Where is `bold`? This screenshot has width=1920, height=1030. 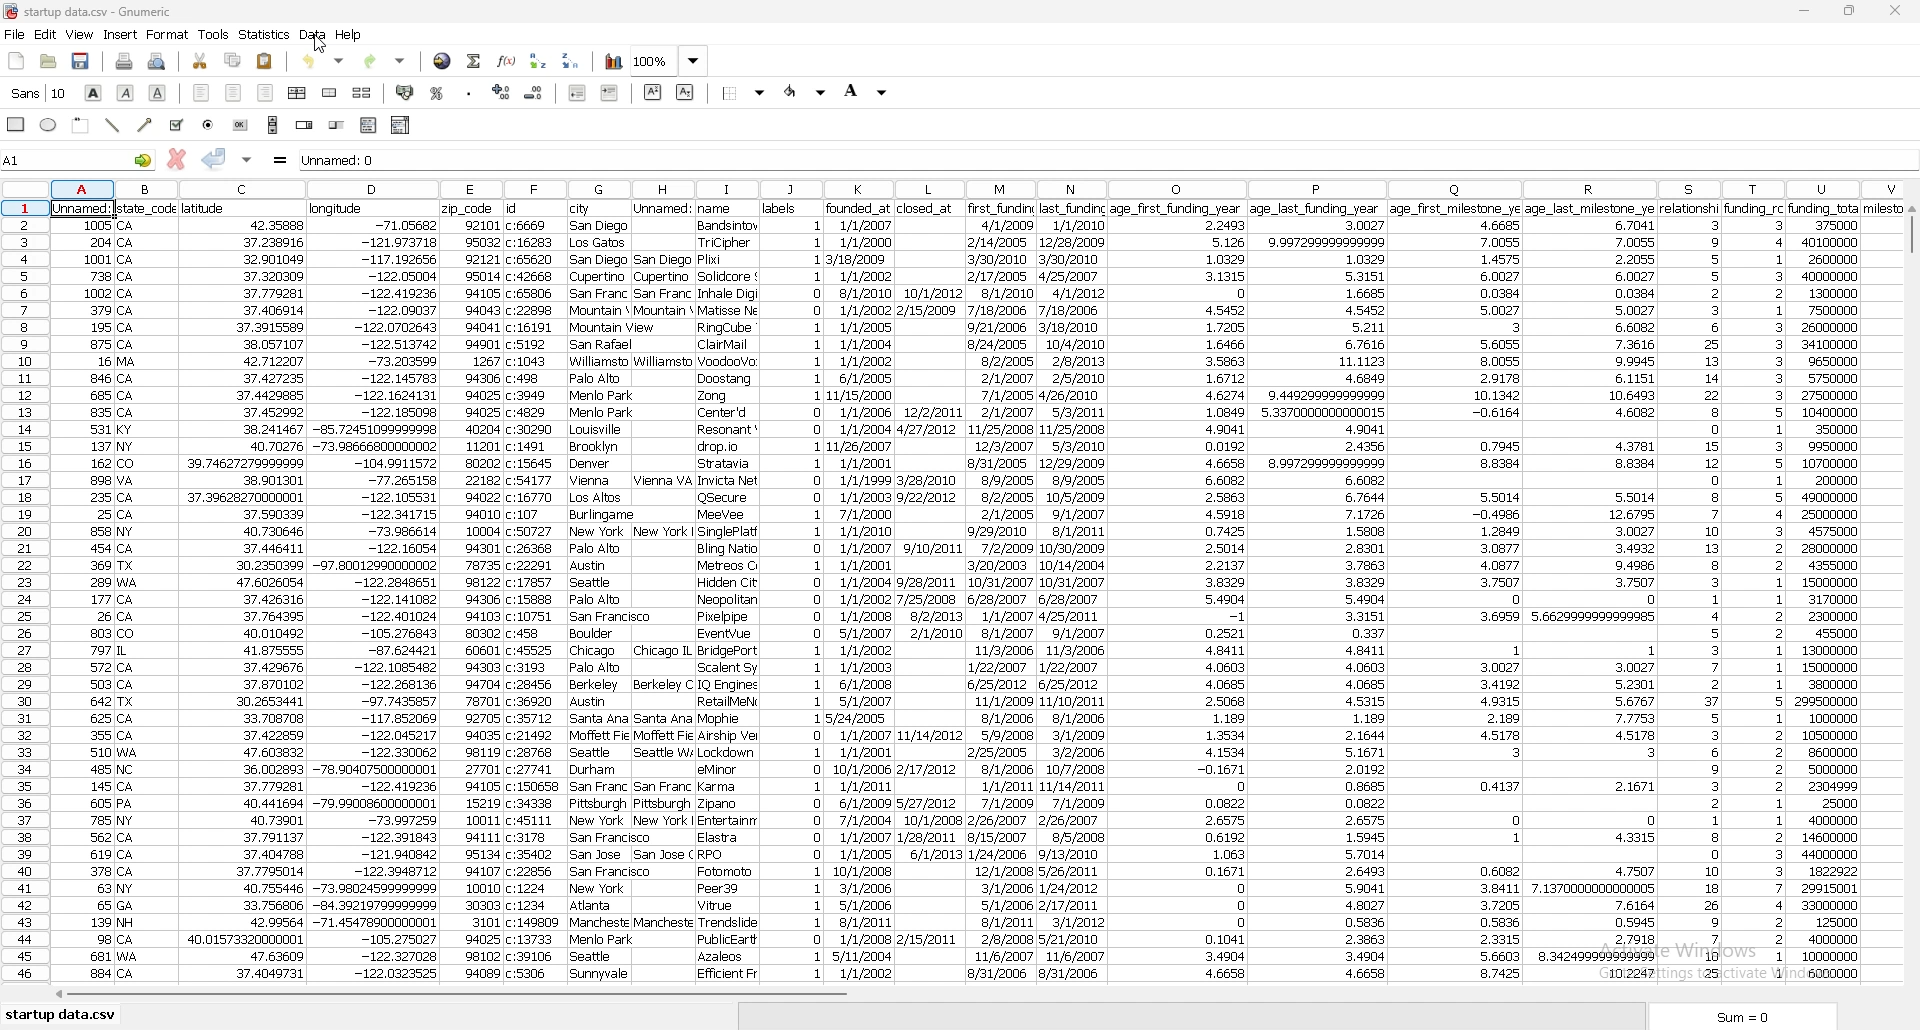 bold is located at coordinates (94, 93).